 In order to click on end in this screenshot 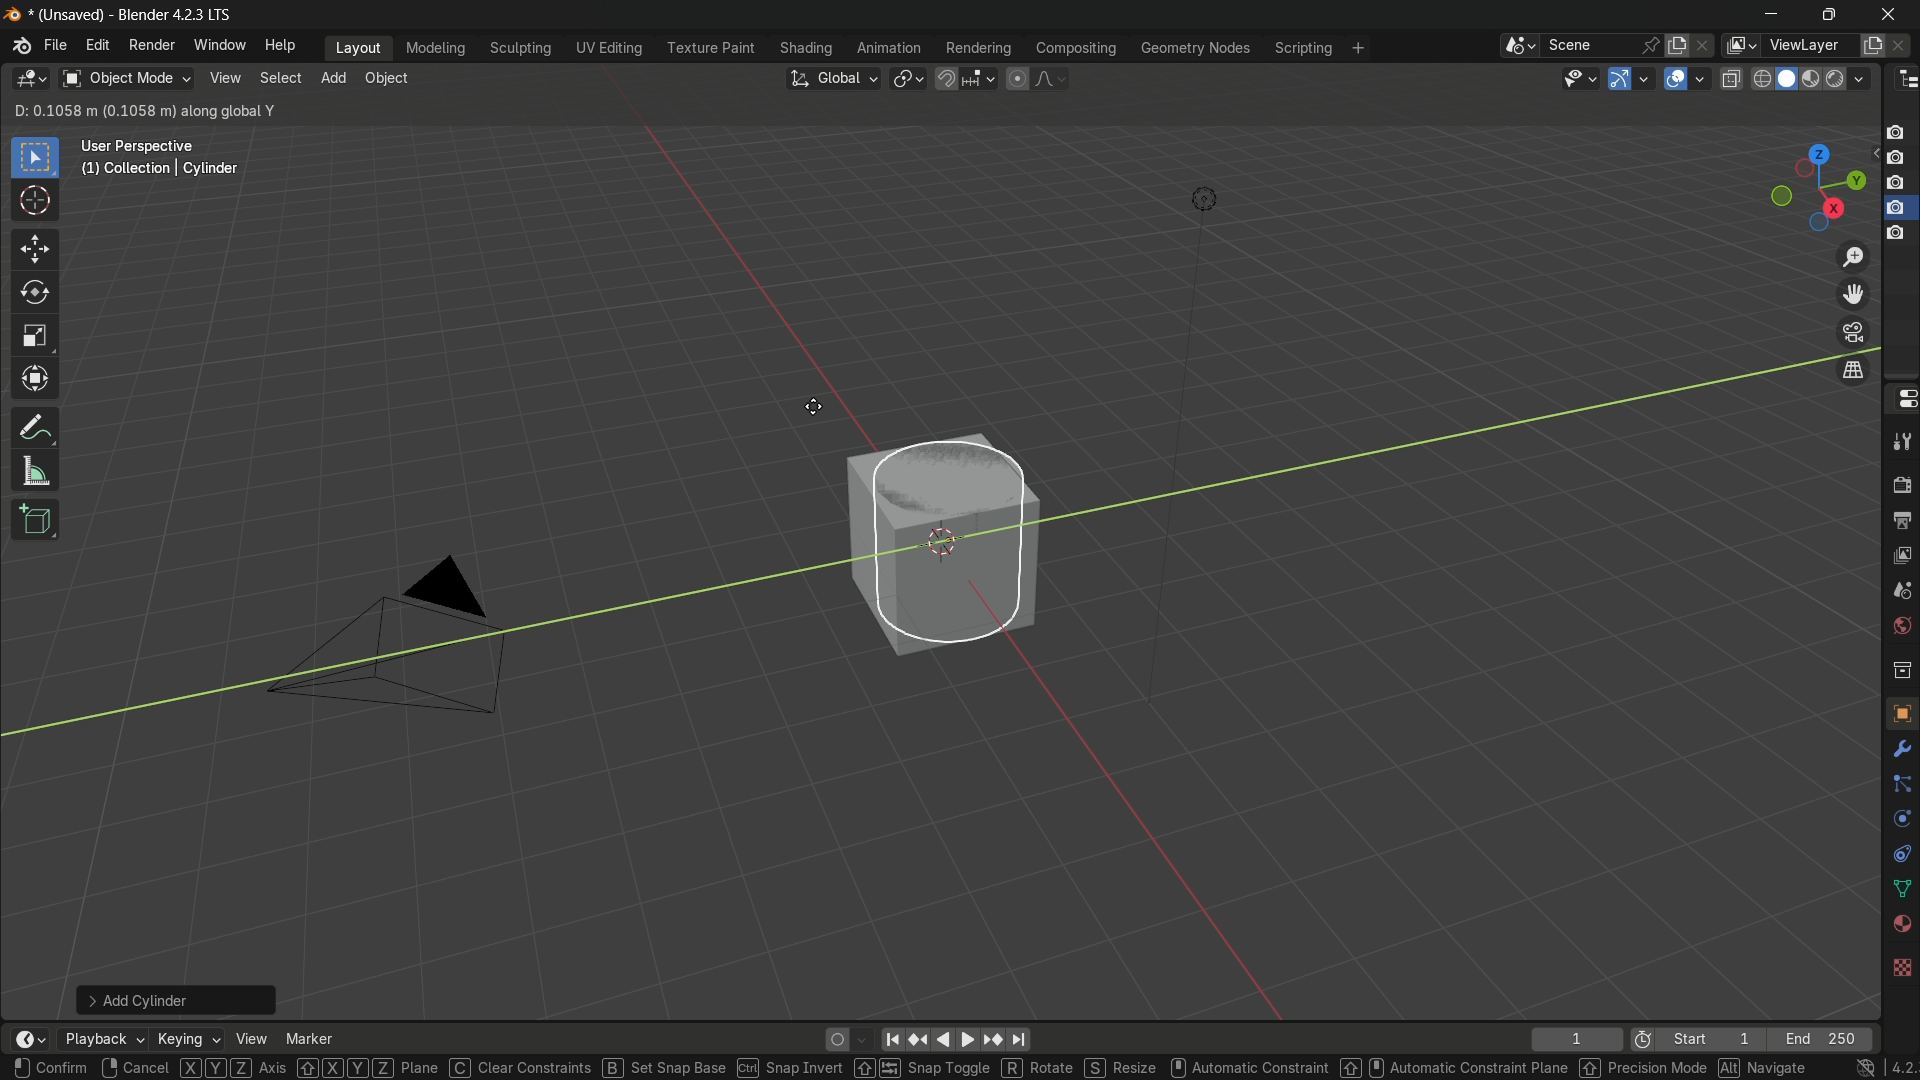, I will do `click(1828, 1038)`.